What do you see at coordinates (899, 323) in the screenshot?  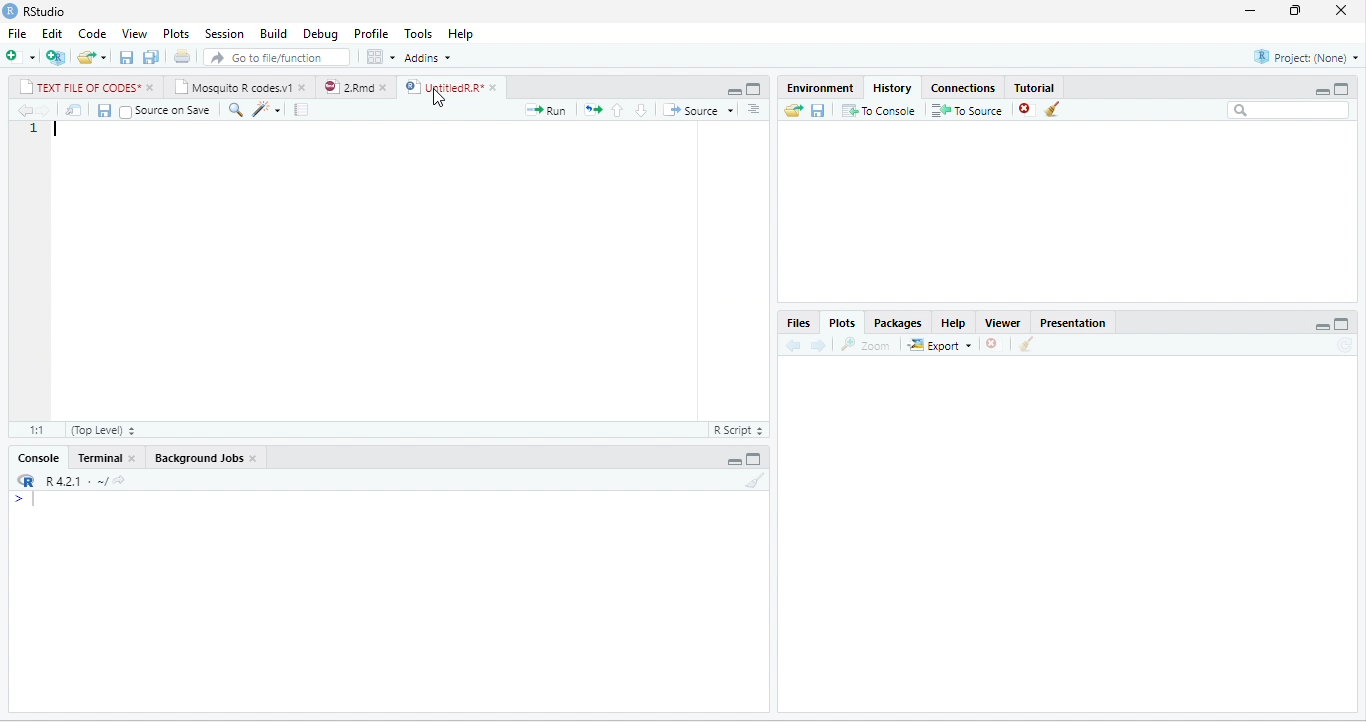 I see `Packages` at bounding box center [899, 323].